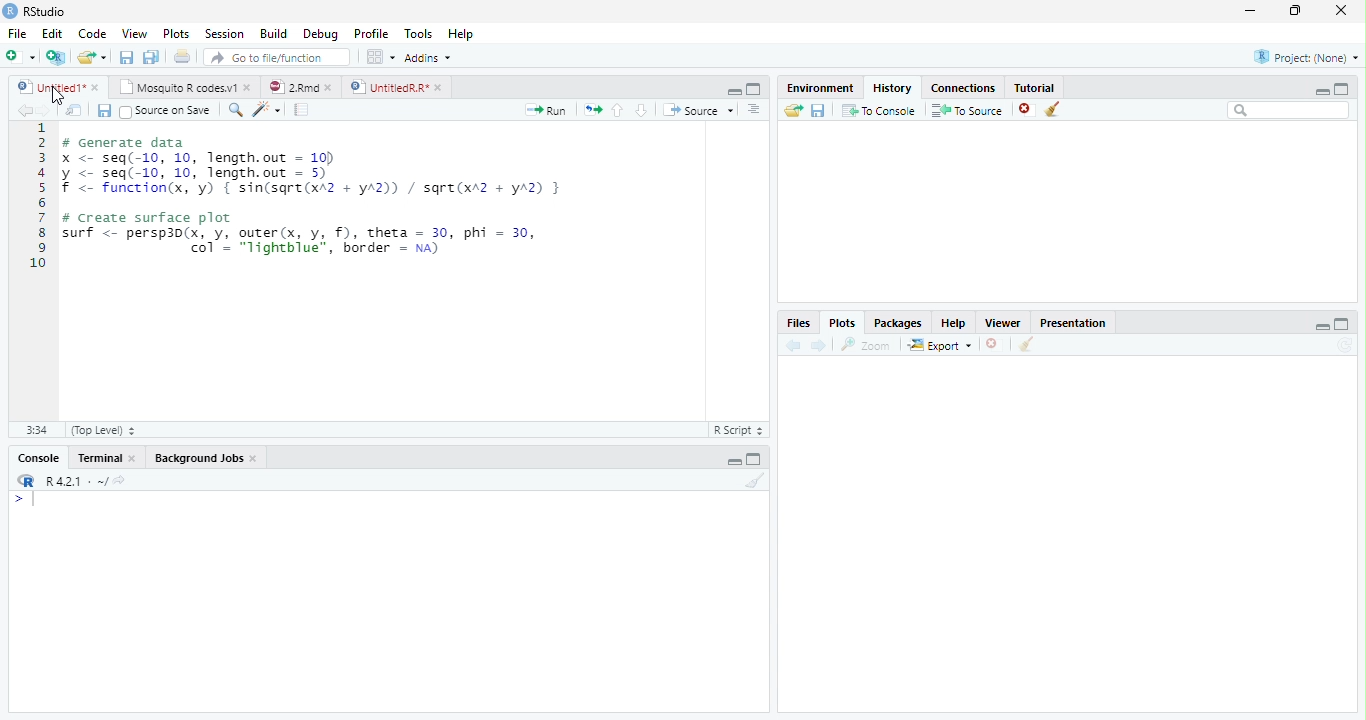  What do you see at coordinates (134, 33) in the screenshot?
I see `View` at bounding box center [134, 33].